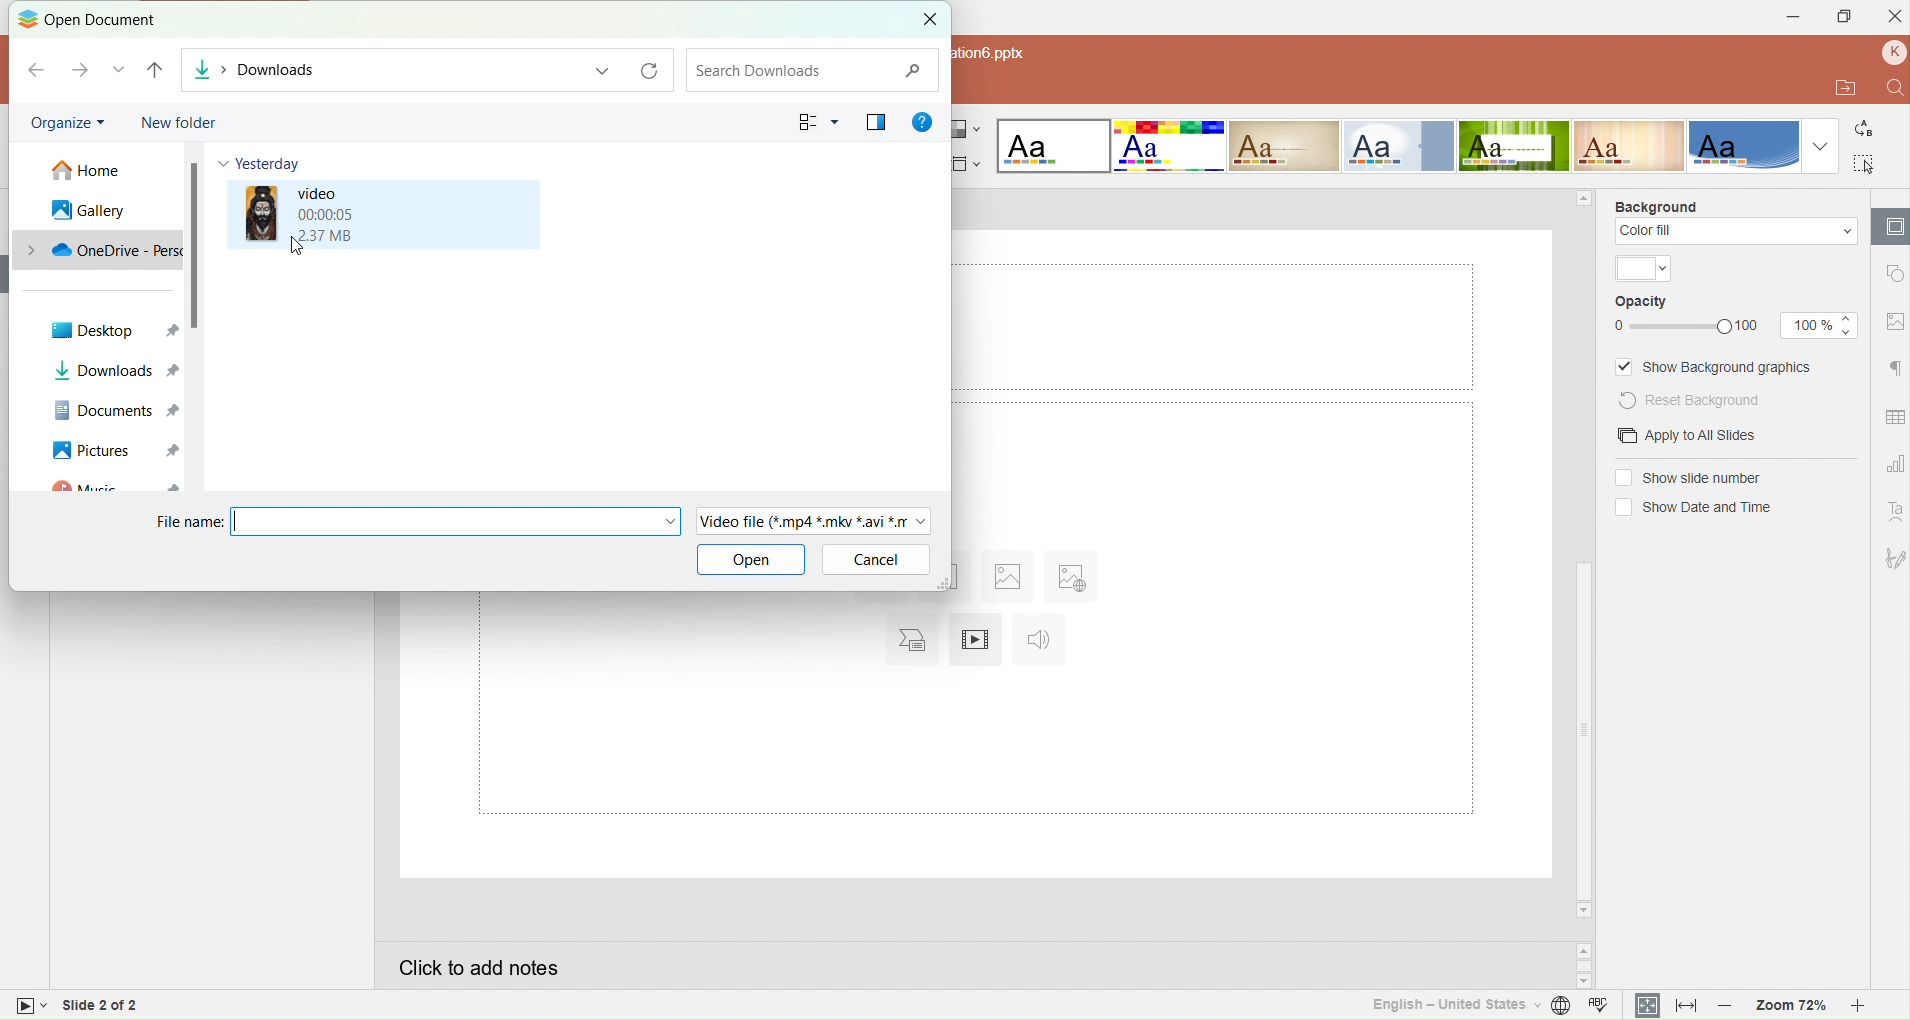  Describe the element at coordinates (1820, 325) in the screenshot. I see `Opacity size` at that location.